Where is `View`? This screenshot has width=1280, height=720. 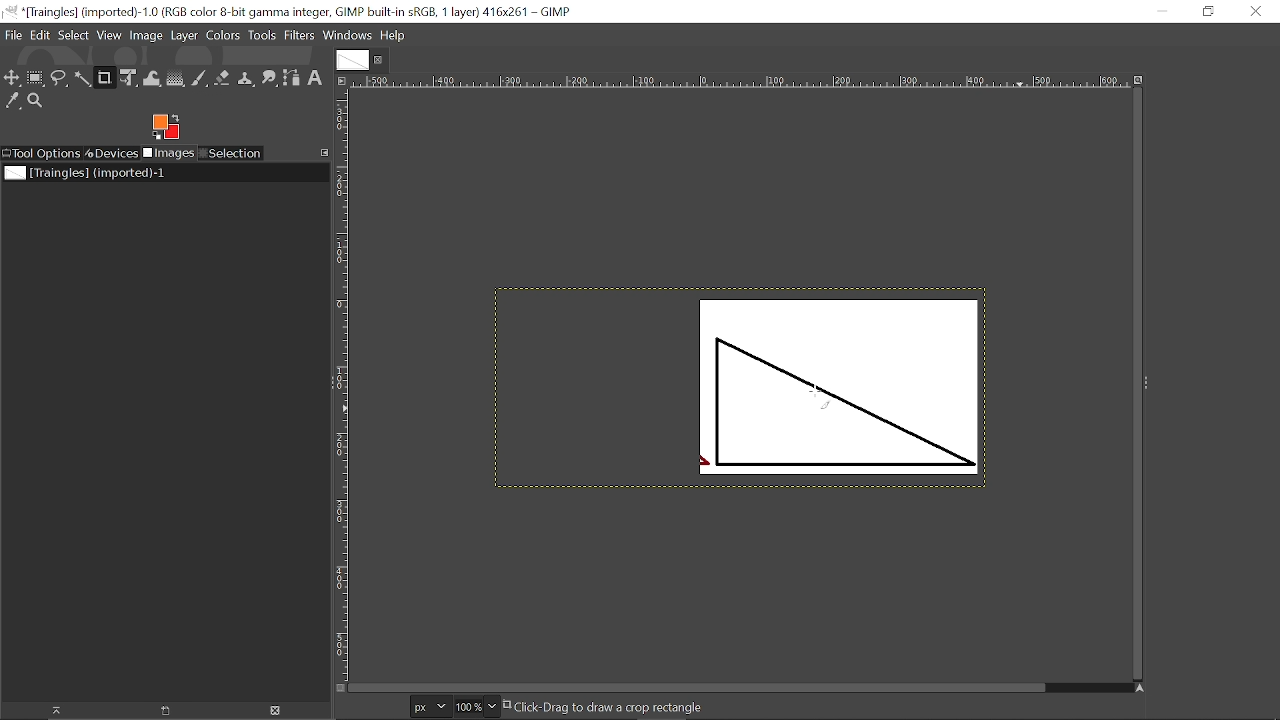 View is located at coordinates (109, 36).